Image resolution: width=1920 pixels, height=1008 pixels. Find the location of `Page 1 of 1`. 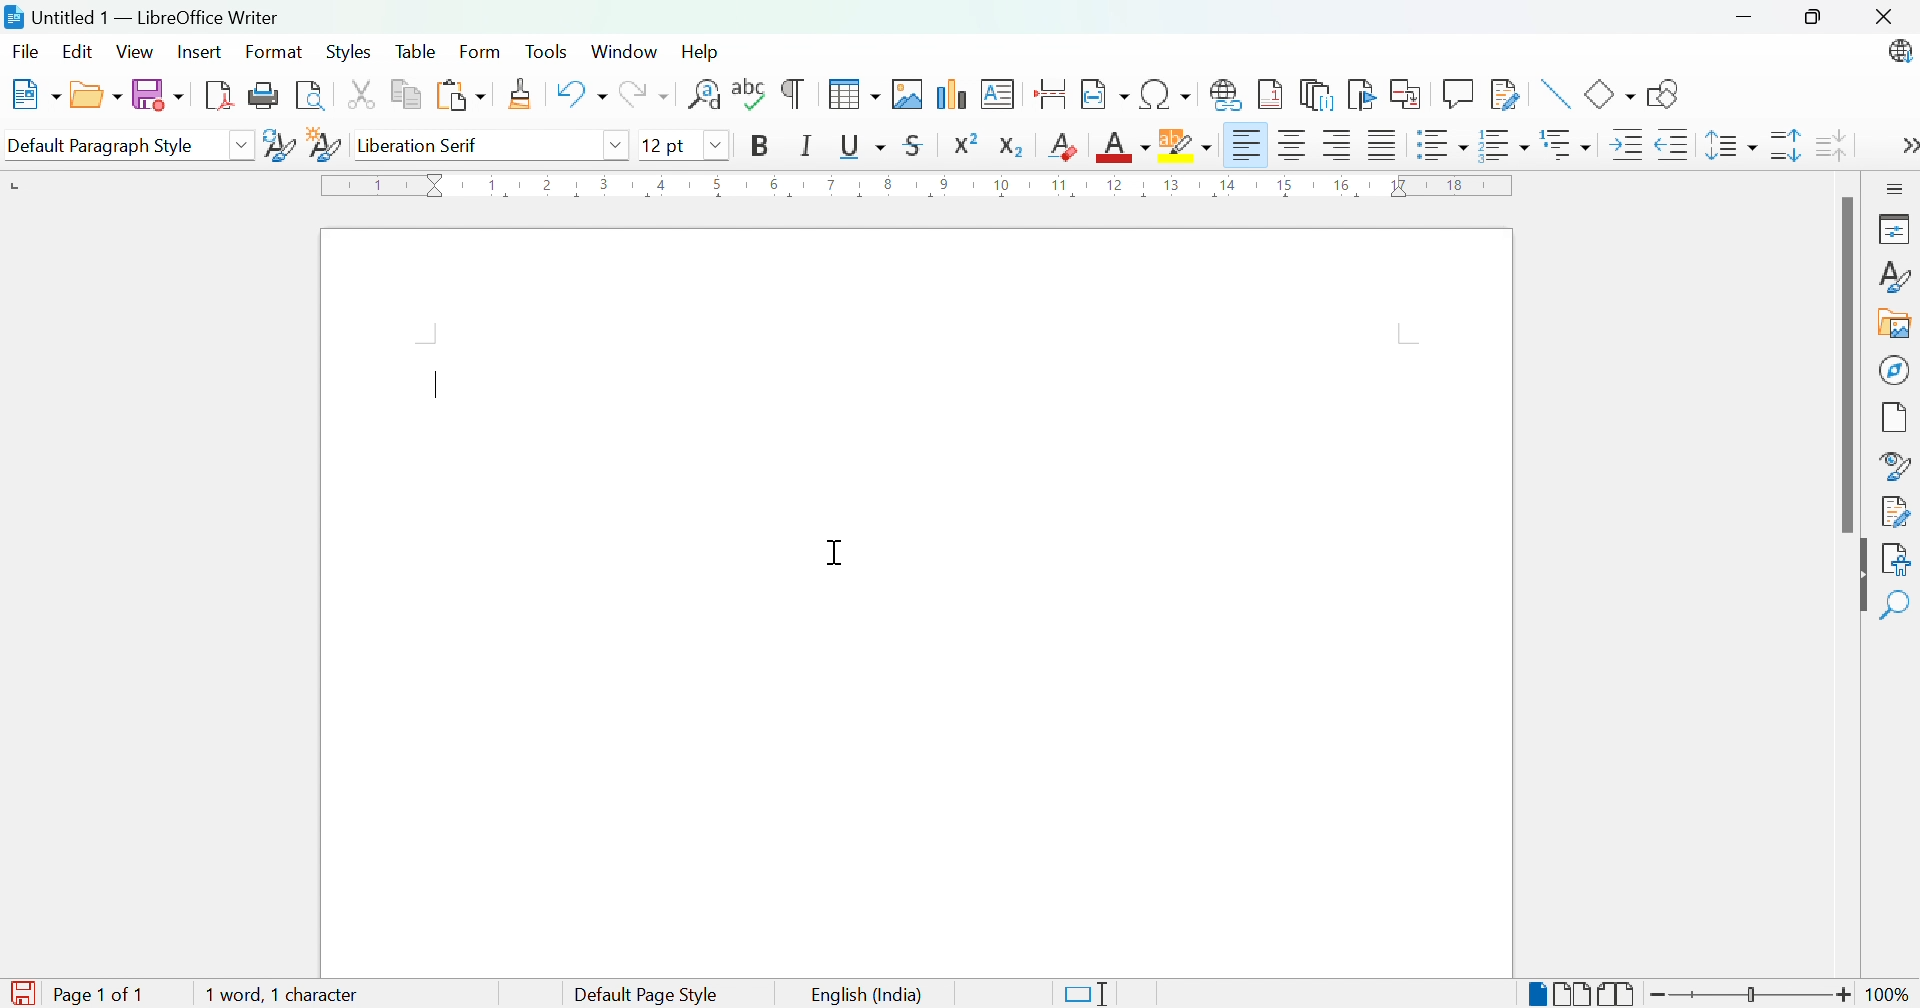

Page 1 of 1 is located at coordinates (76, 994).